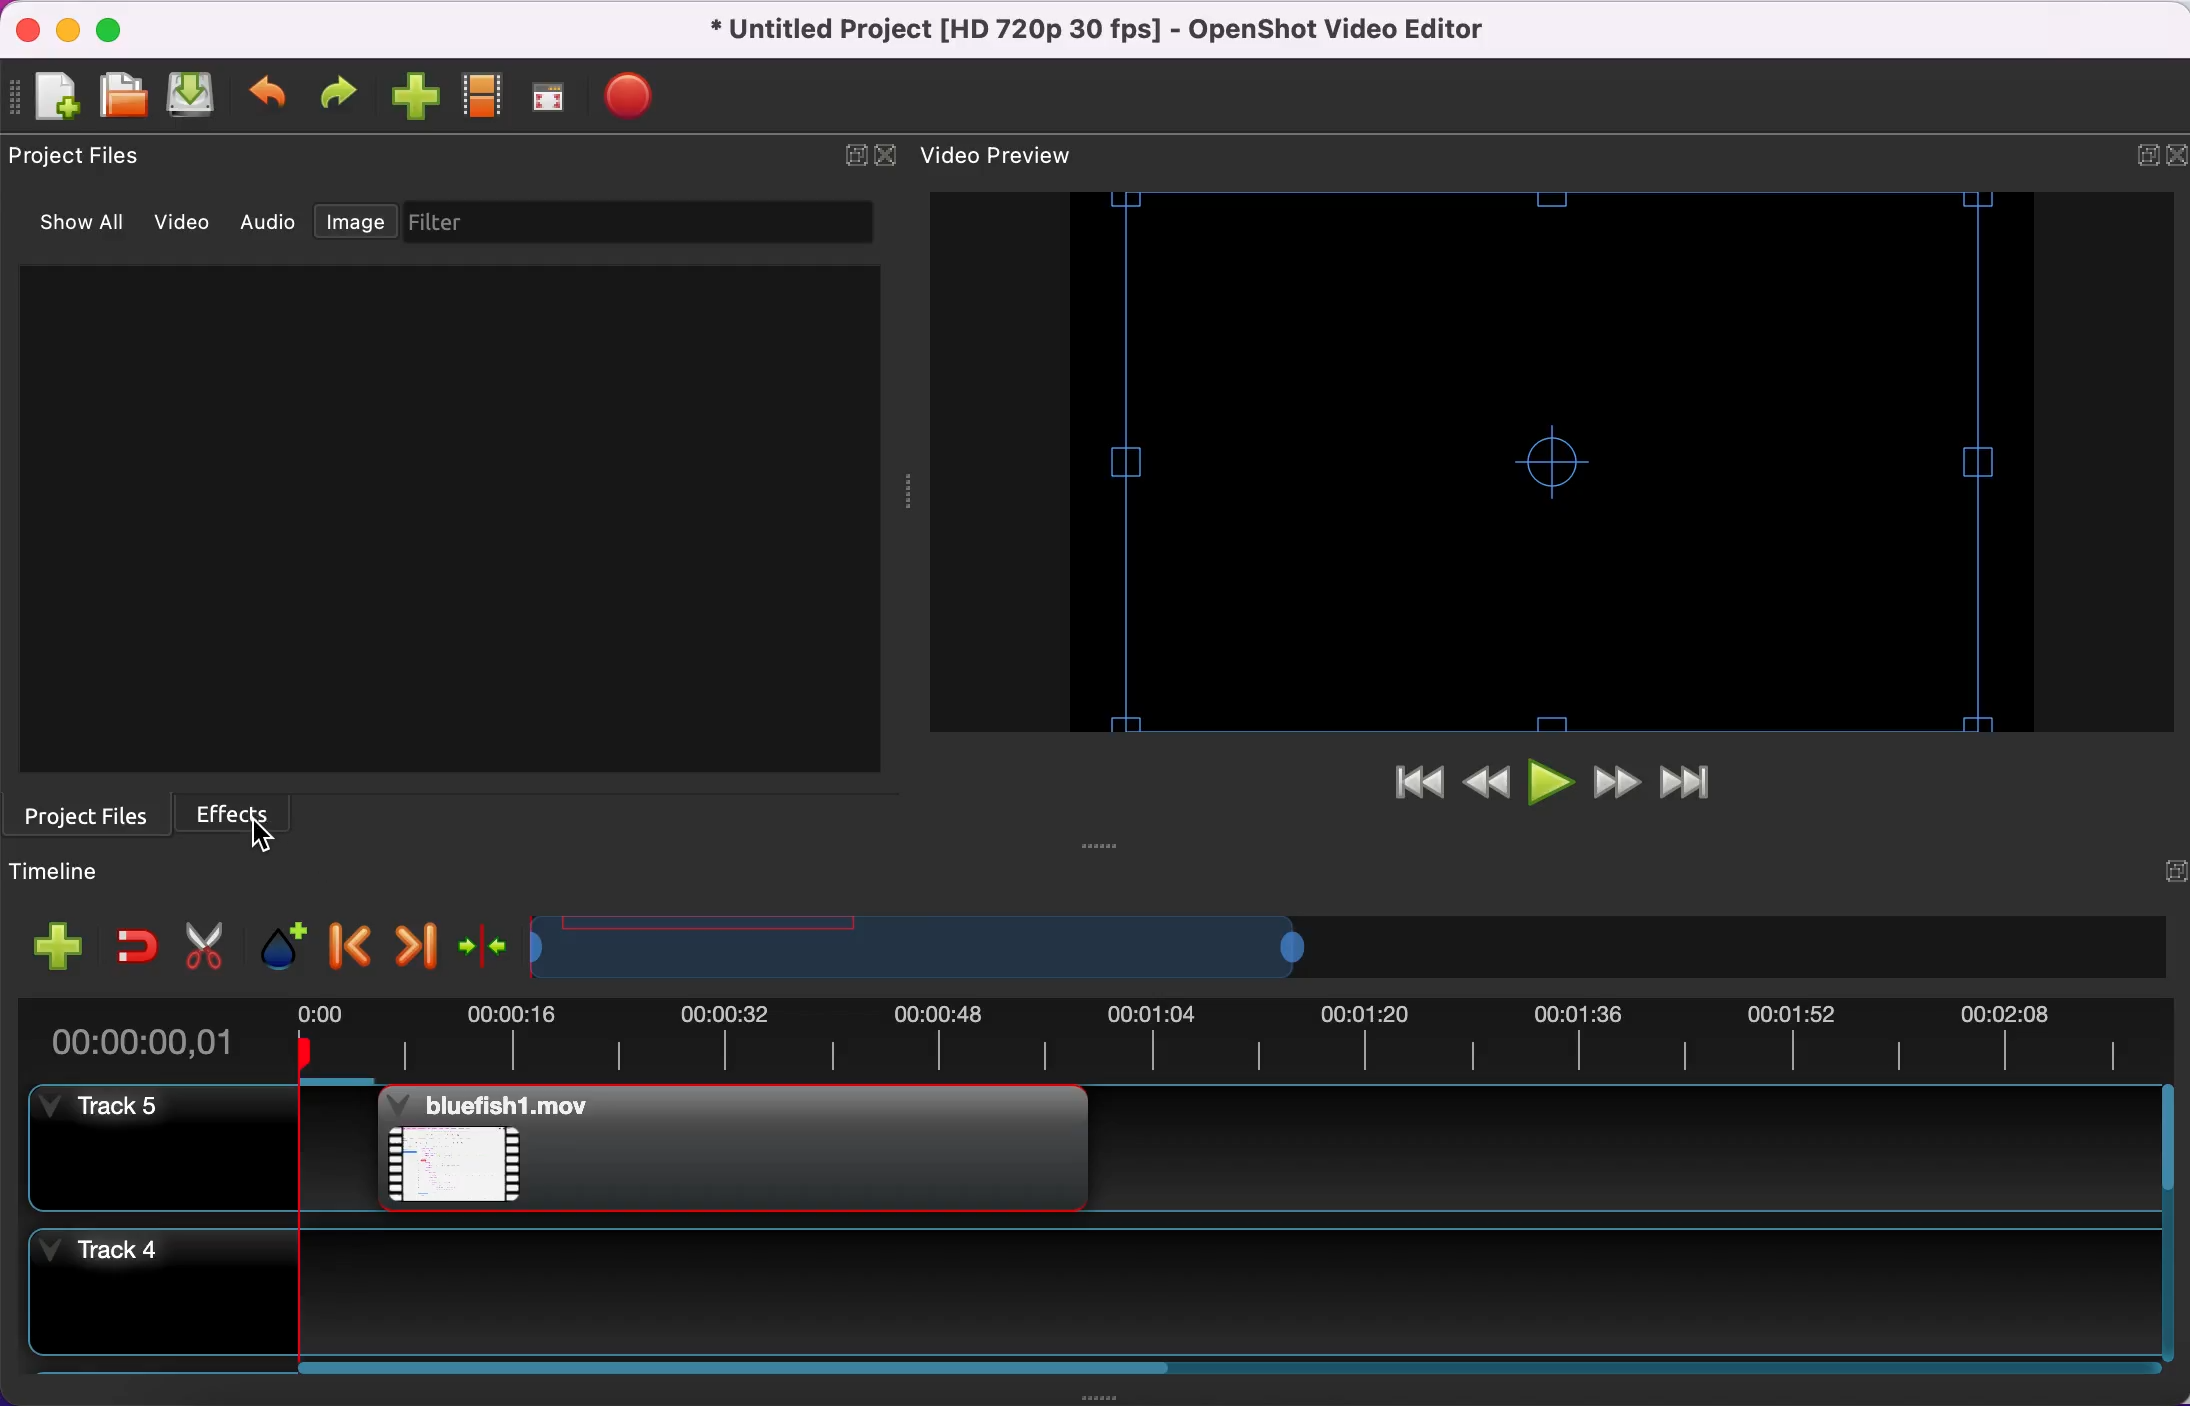 The height and width of the screenshot is (1406, 2190). Describe the element at coordinates (887, 160) in the screenshot. I see `close` at that location.